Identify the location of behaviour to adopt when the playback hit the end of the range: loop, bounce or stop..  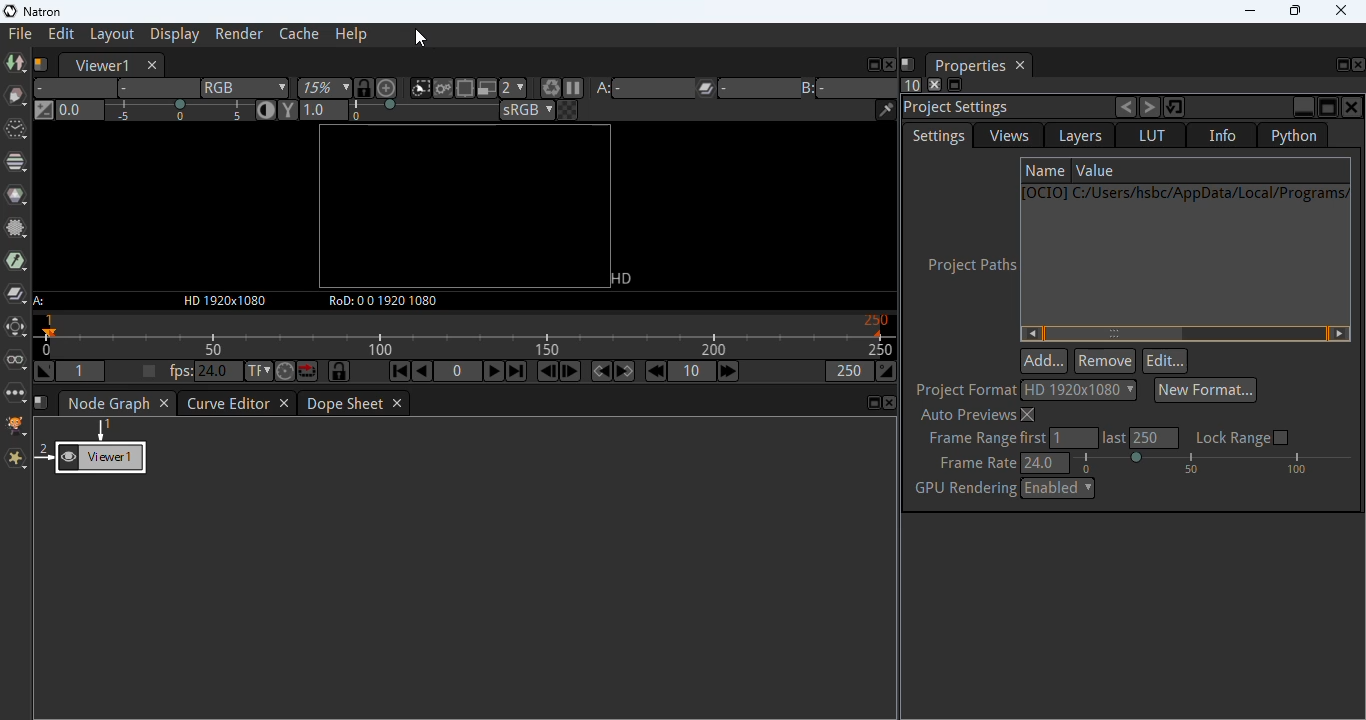
(308, 372).